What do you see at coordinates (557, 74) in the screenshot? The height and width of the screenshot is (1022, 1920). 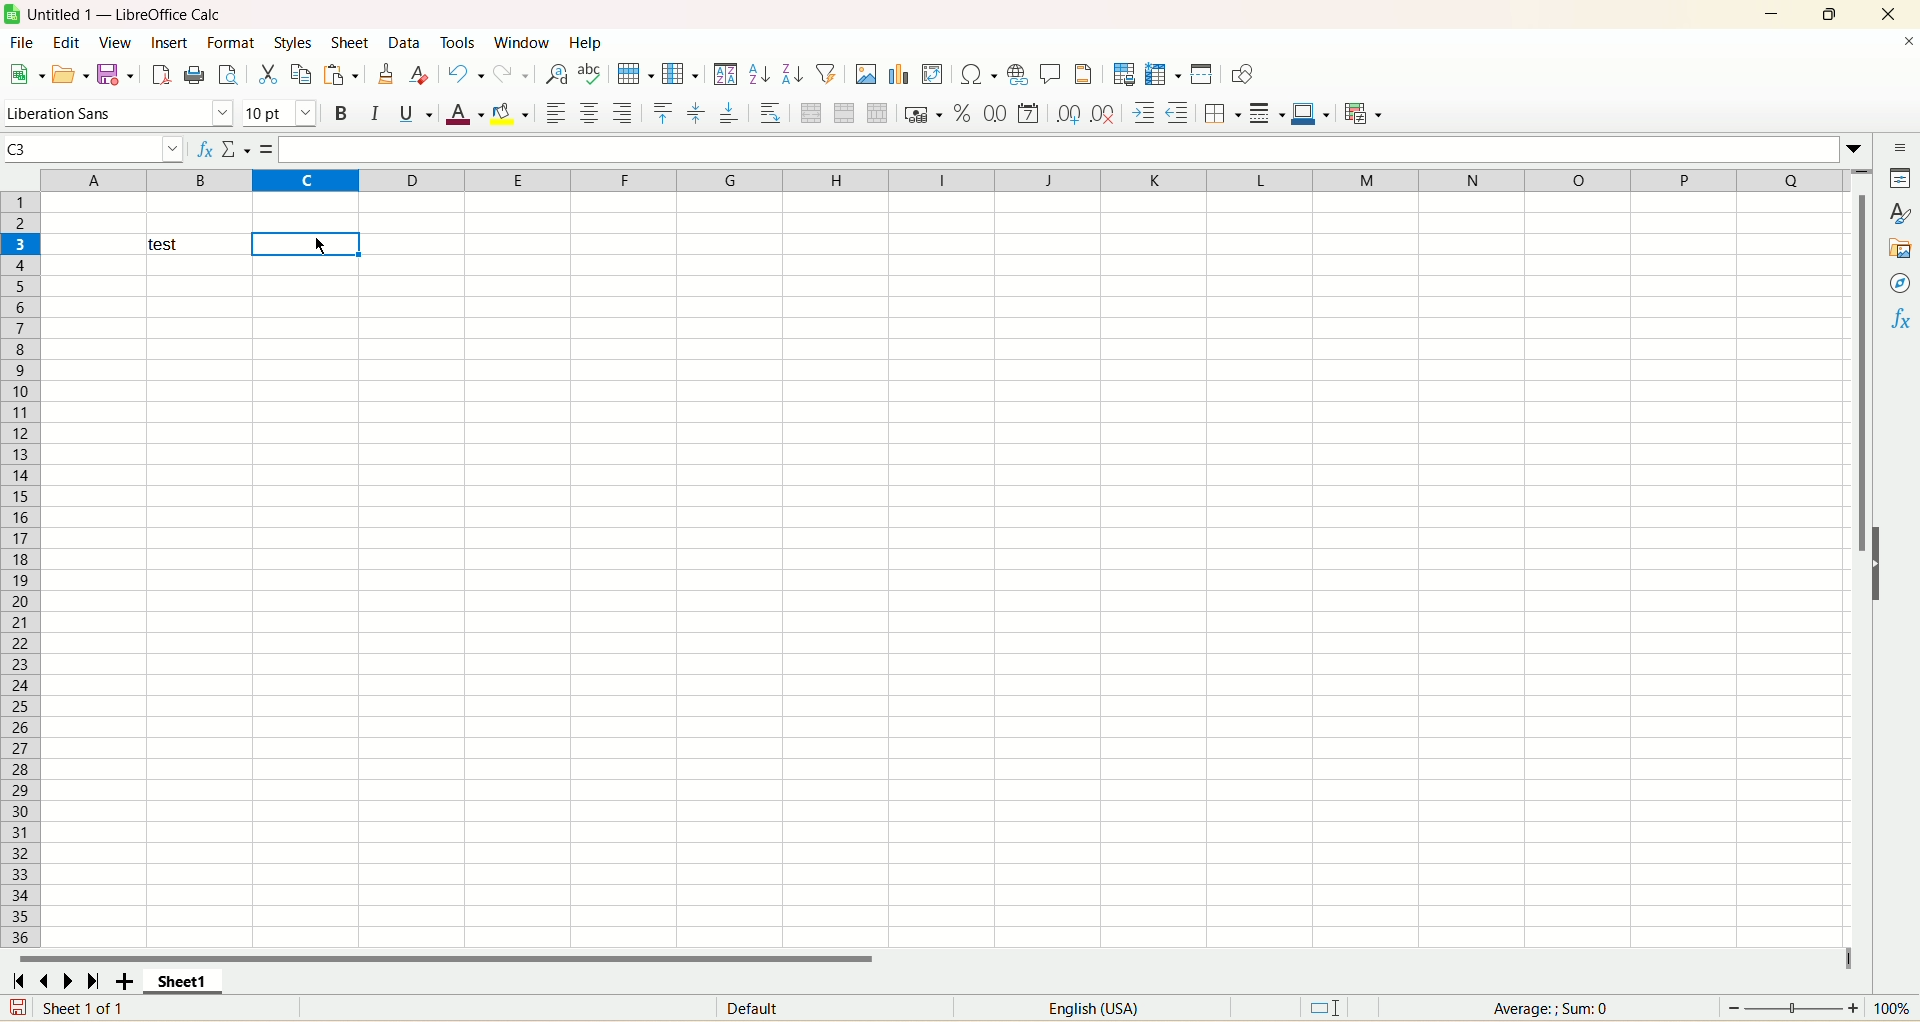 I see `find and replace` at bounding box center [557, 74].